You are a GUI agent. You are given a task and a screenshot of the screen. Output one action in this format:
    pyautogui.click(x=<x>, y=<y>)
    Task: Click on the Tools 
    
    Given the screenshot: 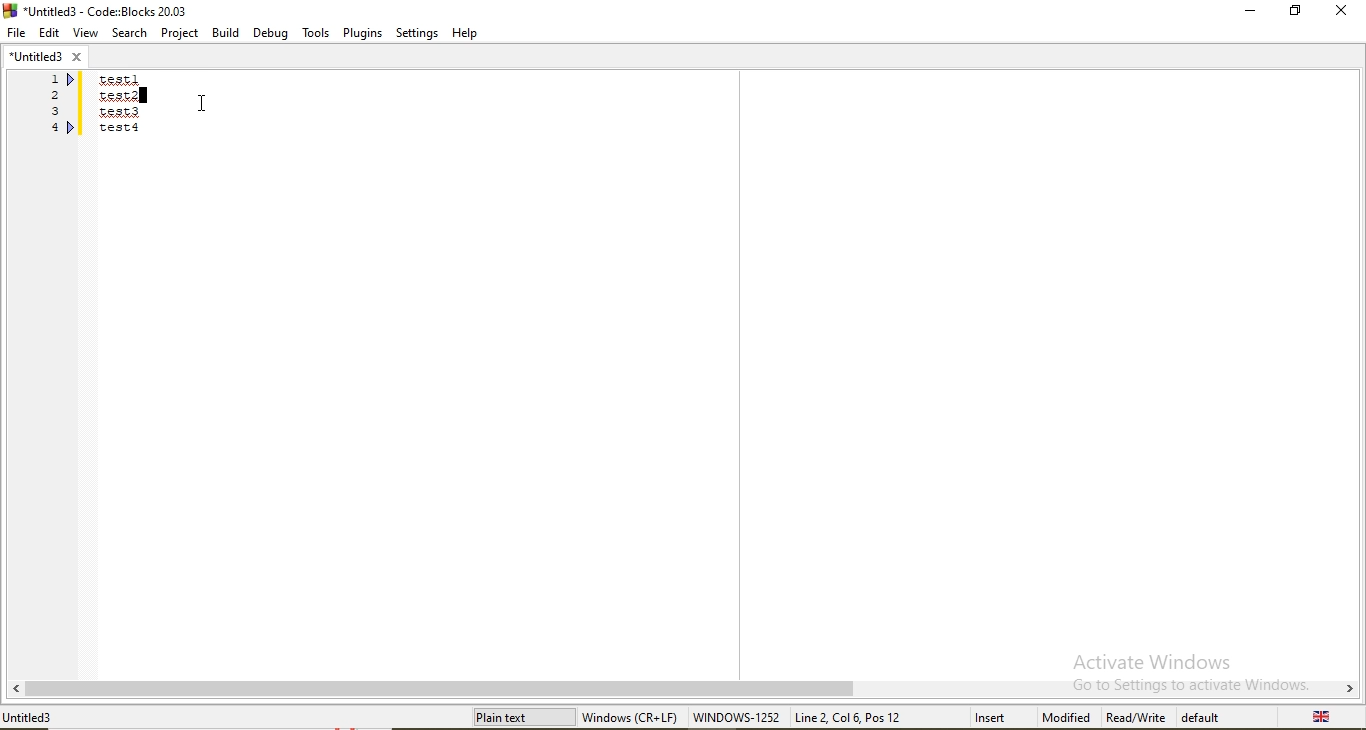 What is the action you would take?
    pyautogui.click(x=315, y=34)
    